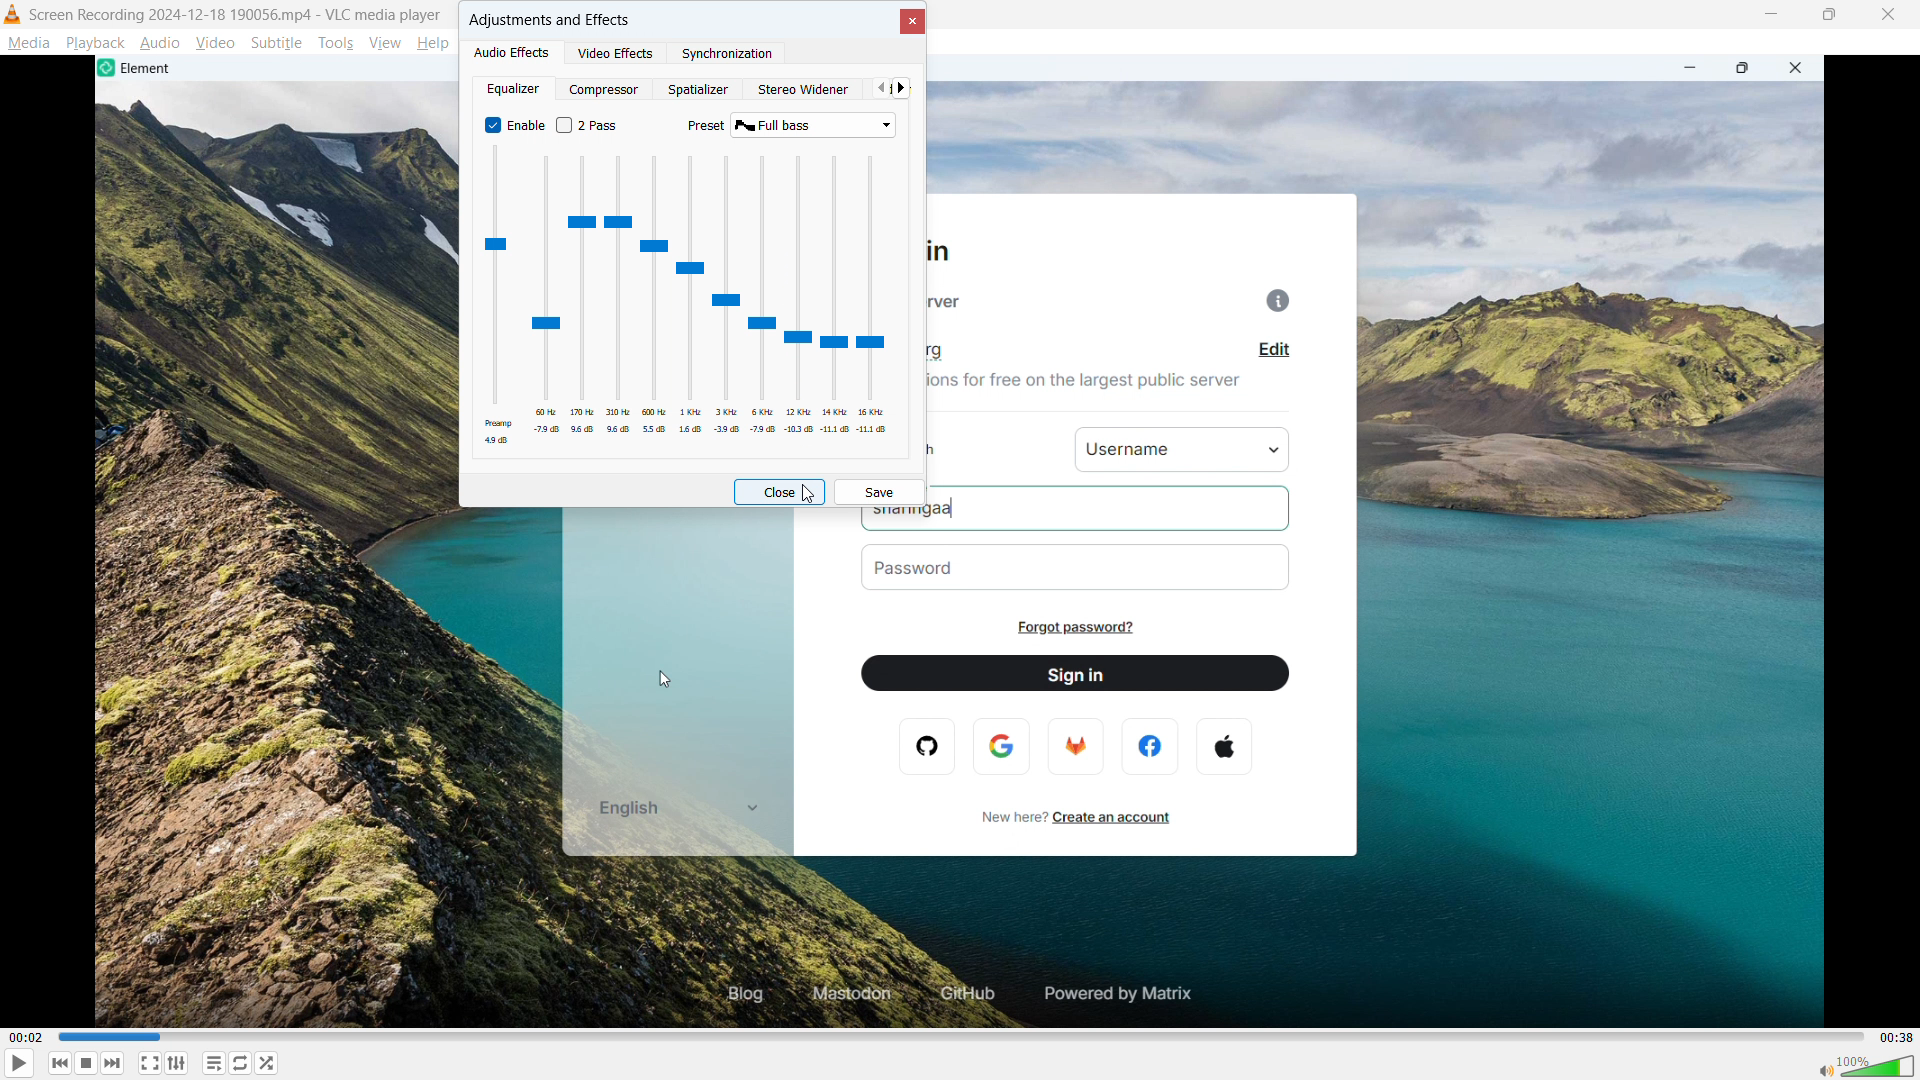  What do you see at coordinates (584, 297) in the screenshot?
I see `Adjust 170 Hertz` at bounding box center [584, 297].